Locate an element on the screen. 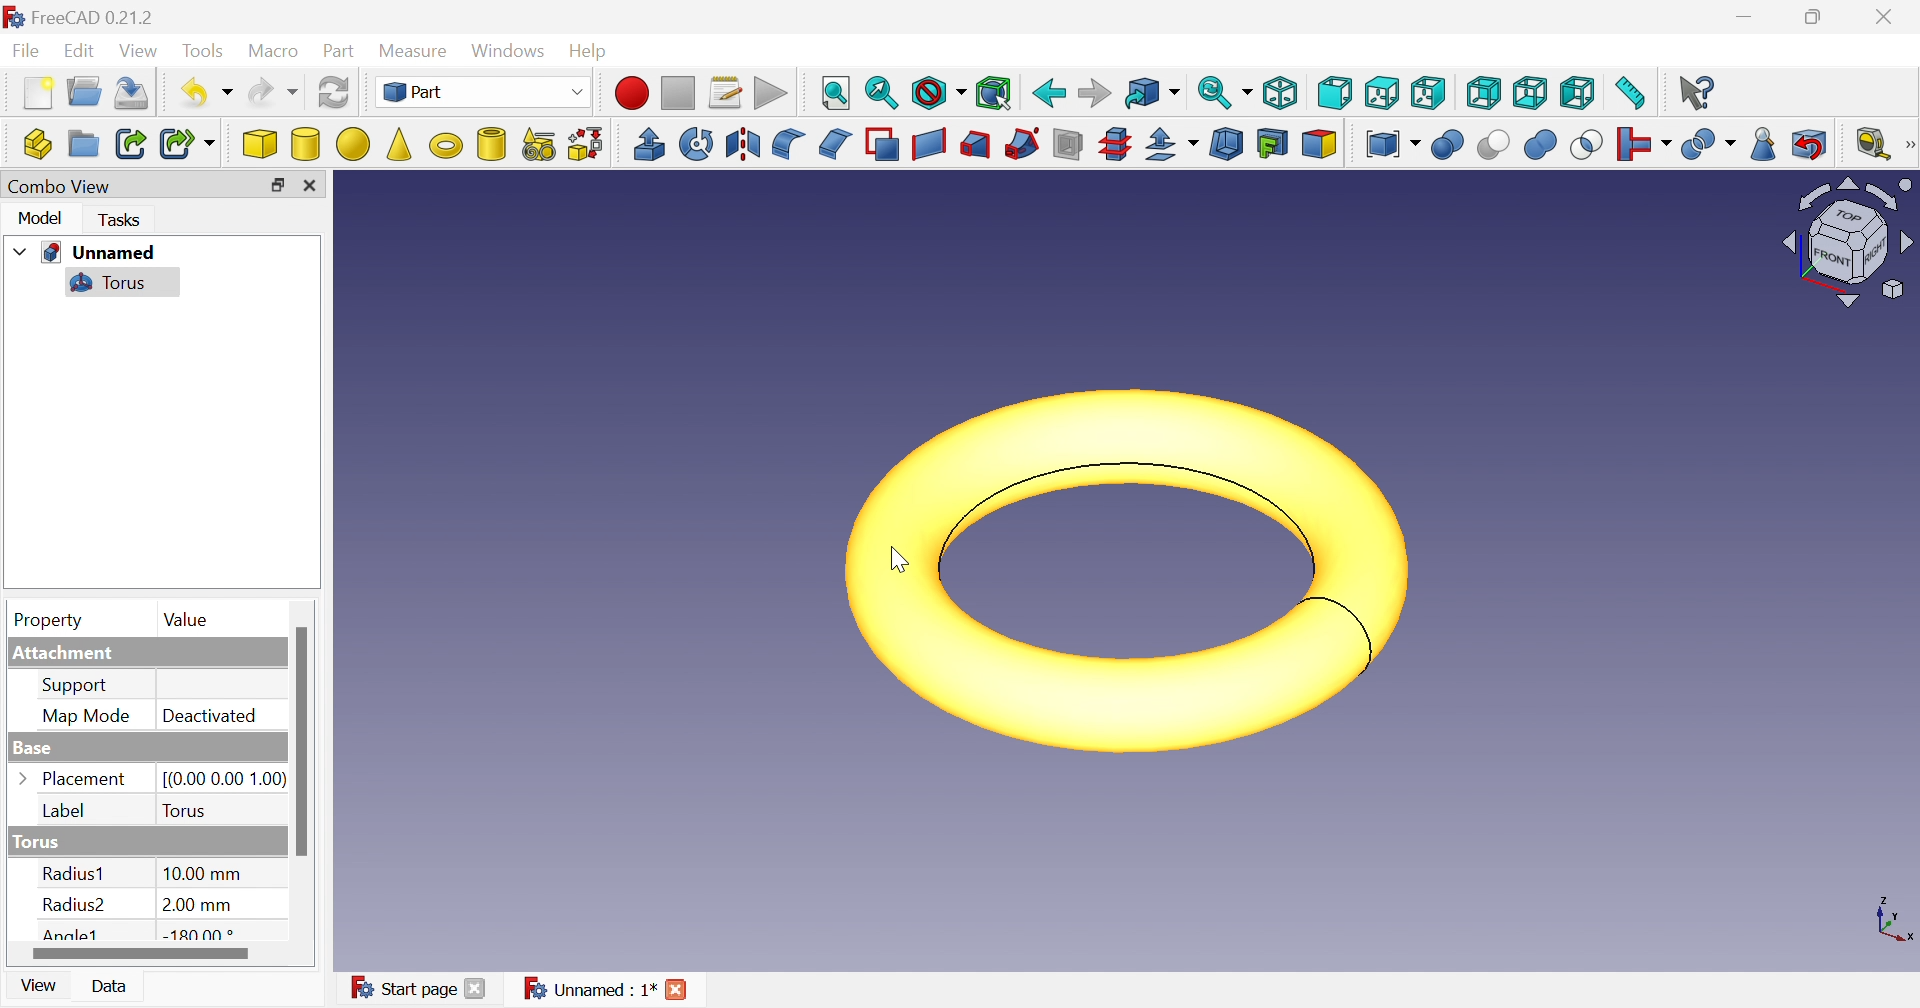 This screenshot has width=1920, height=1008. [Measure] is located at coordinates (1908, 143).